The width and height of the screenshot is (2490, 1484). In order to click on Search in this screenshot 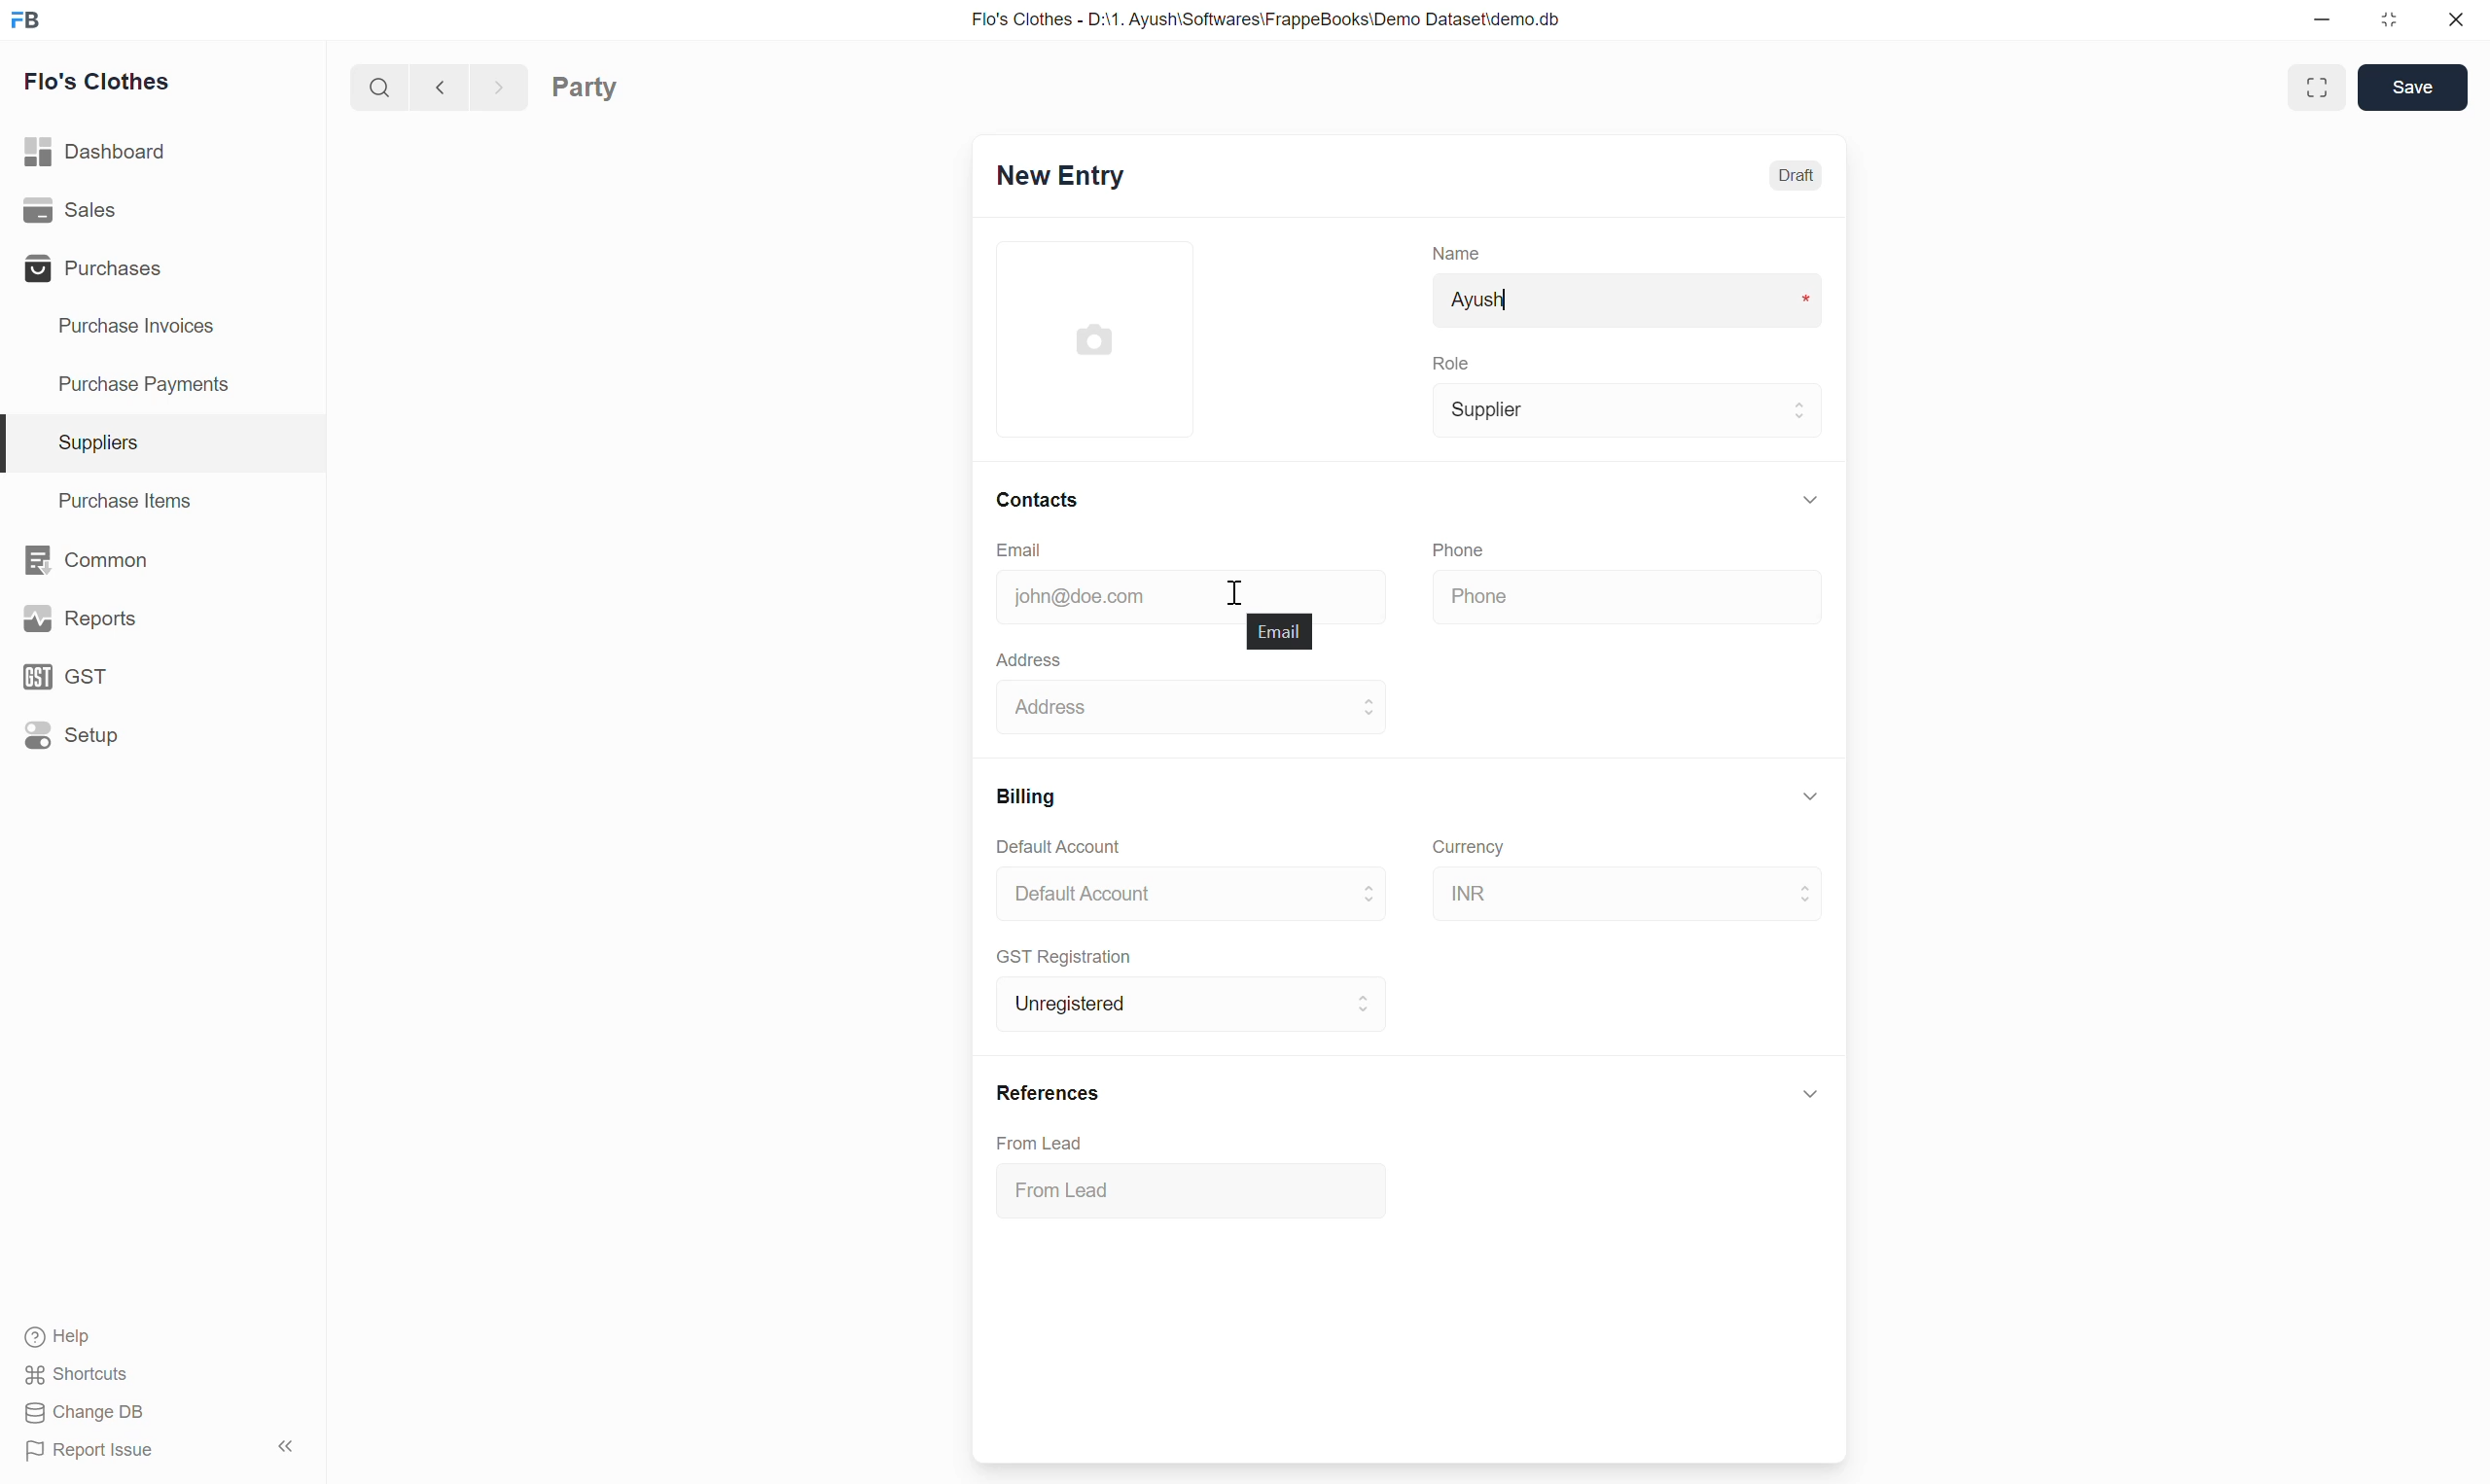, I will do `click(380, 86)`.